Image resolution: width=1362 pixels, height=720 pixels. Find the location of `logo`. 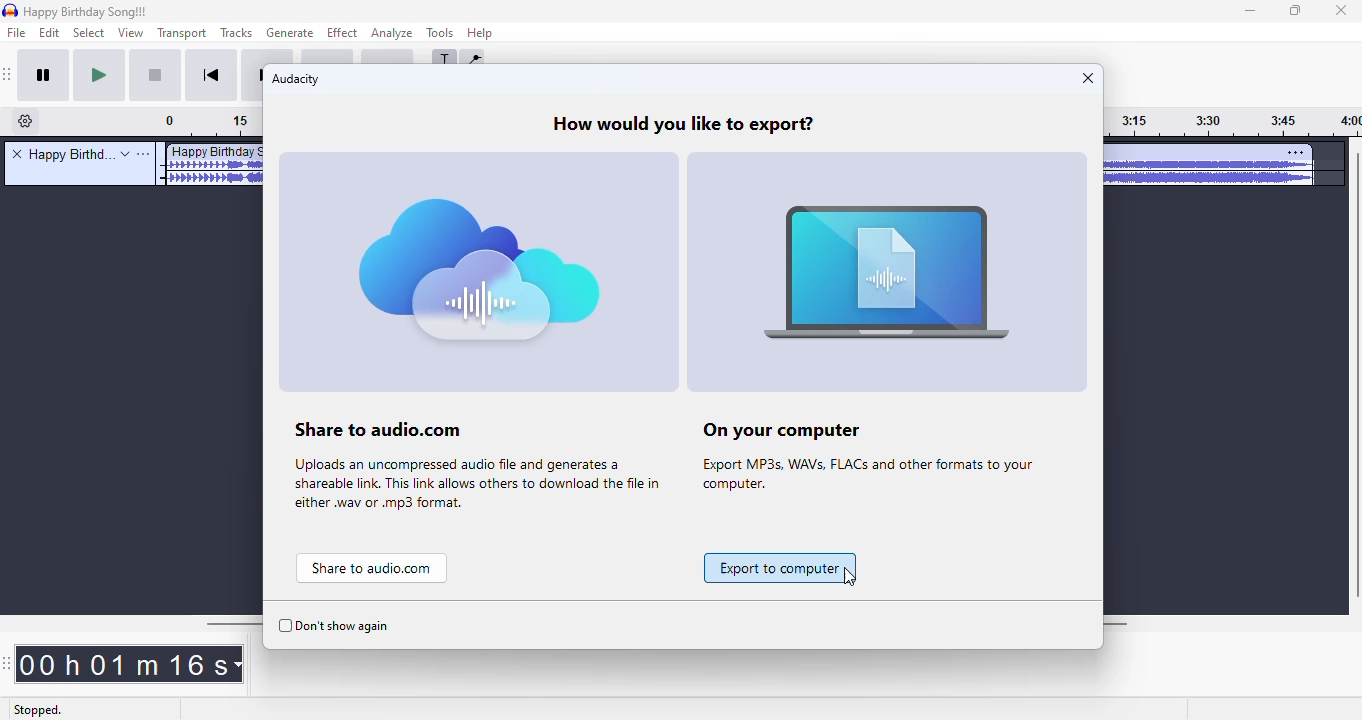

logo is located at coordinates (10, 10).